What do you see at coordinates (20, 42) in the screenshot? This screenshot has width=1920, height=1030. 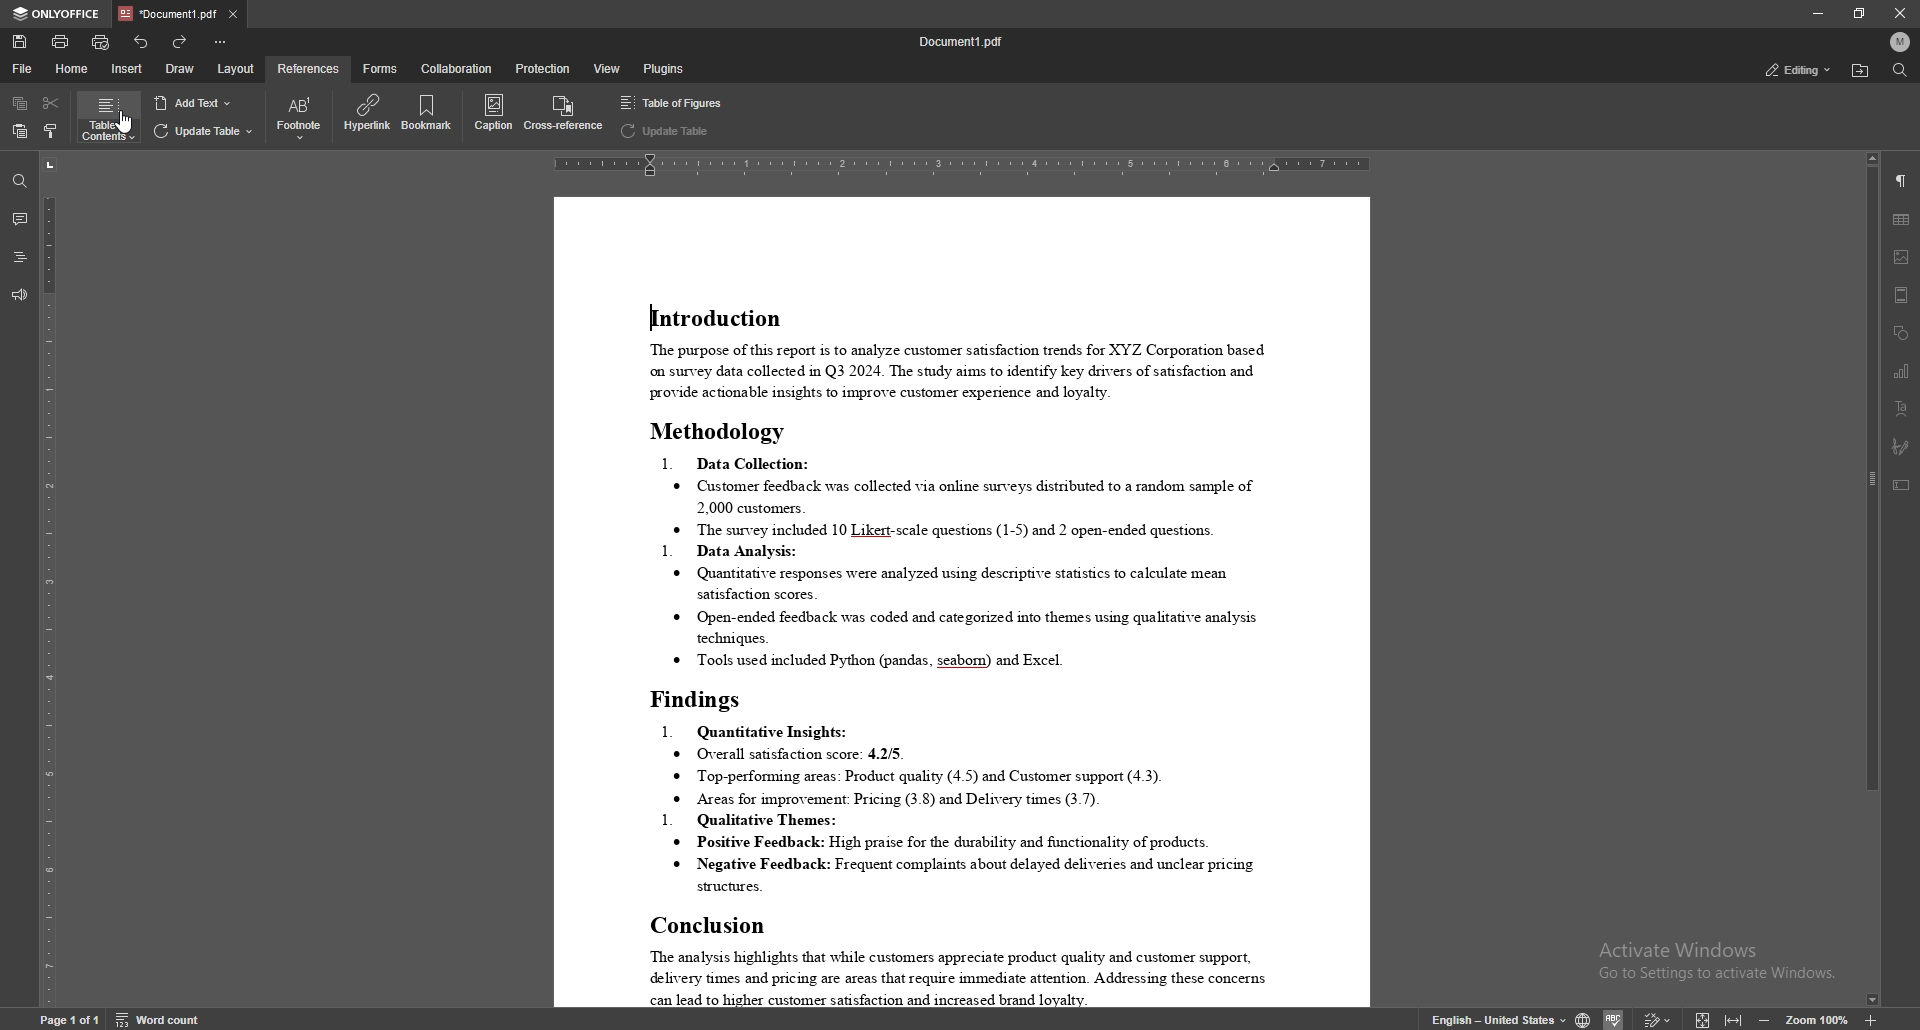 I see `save` at bounding box center [20, 42].